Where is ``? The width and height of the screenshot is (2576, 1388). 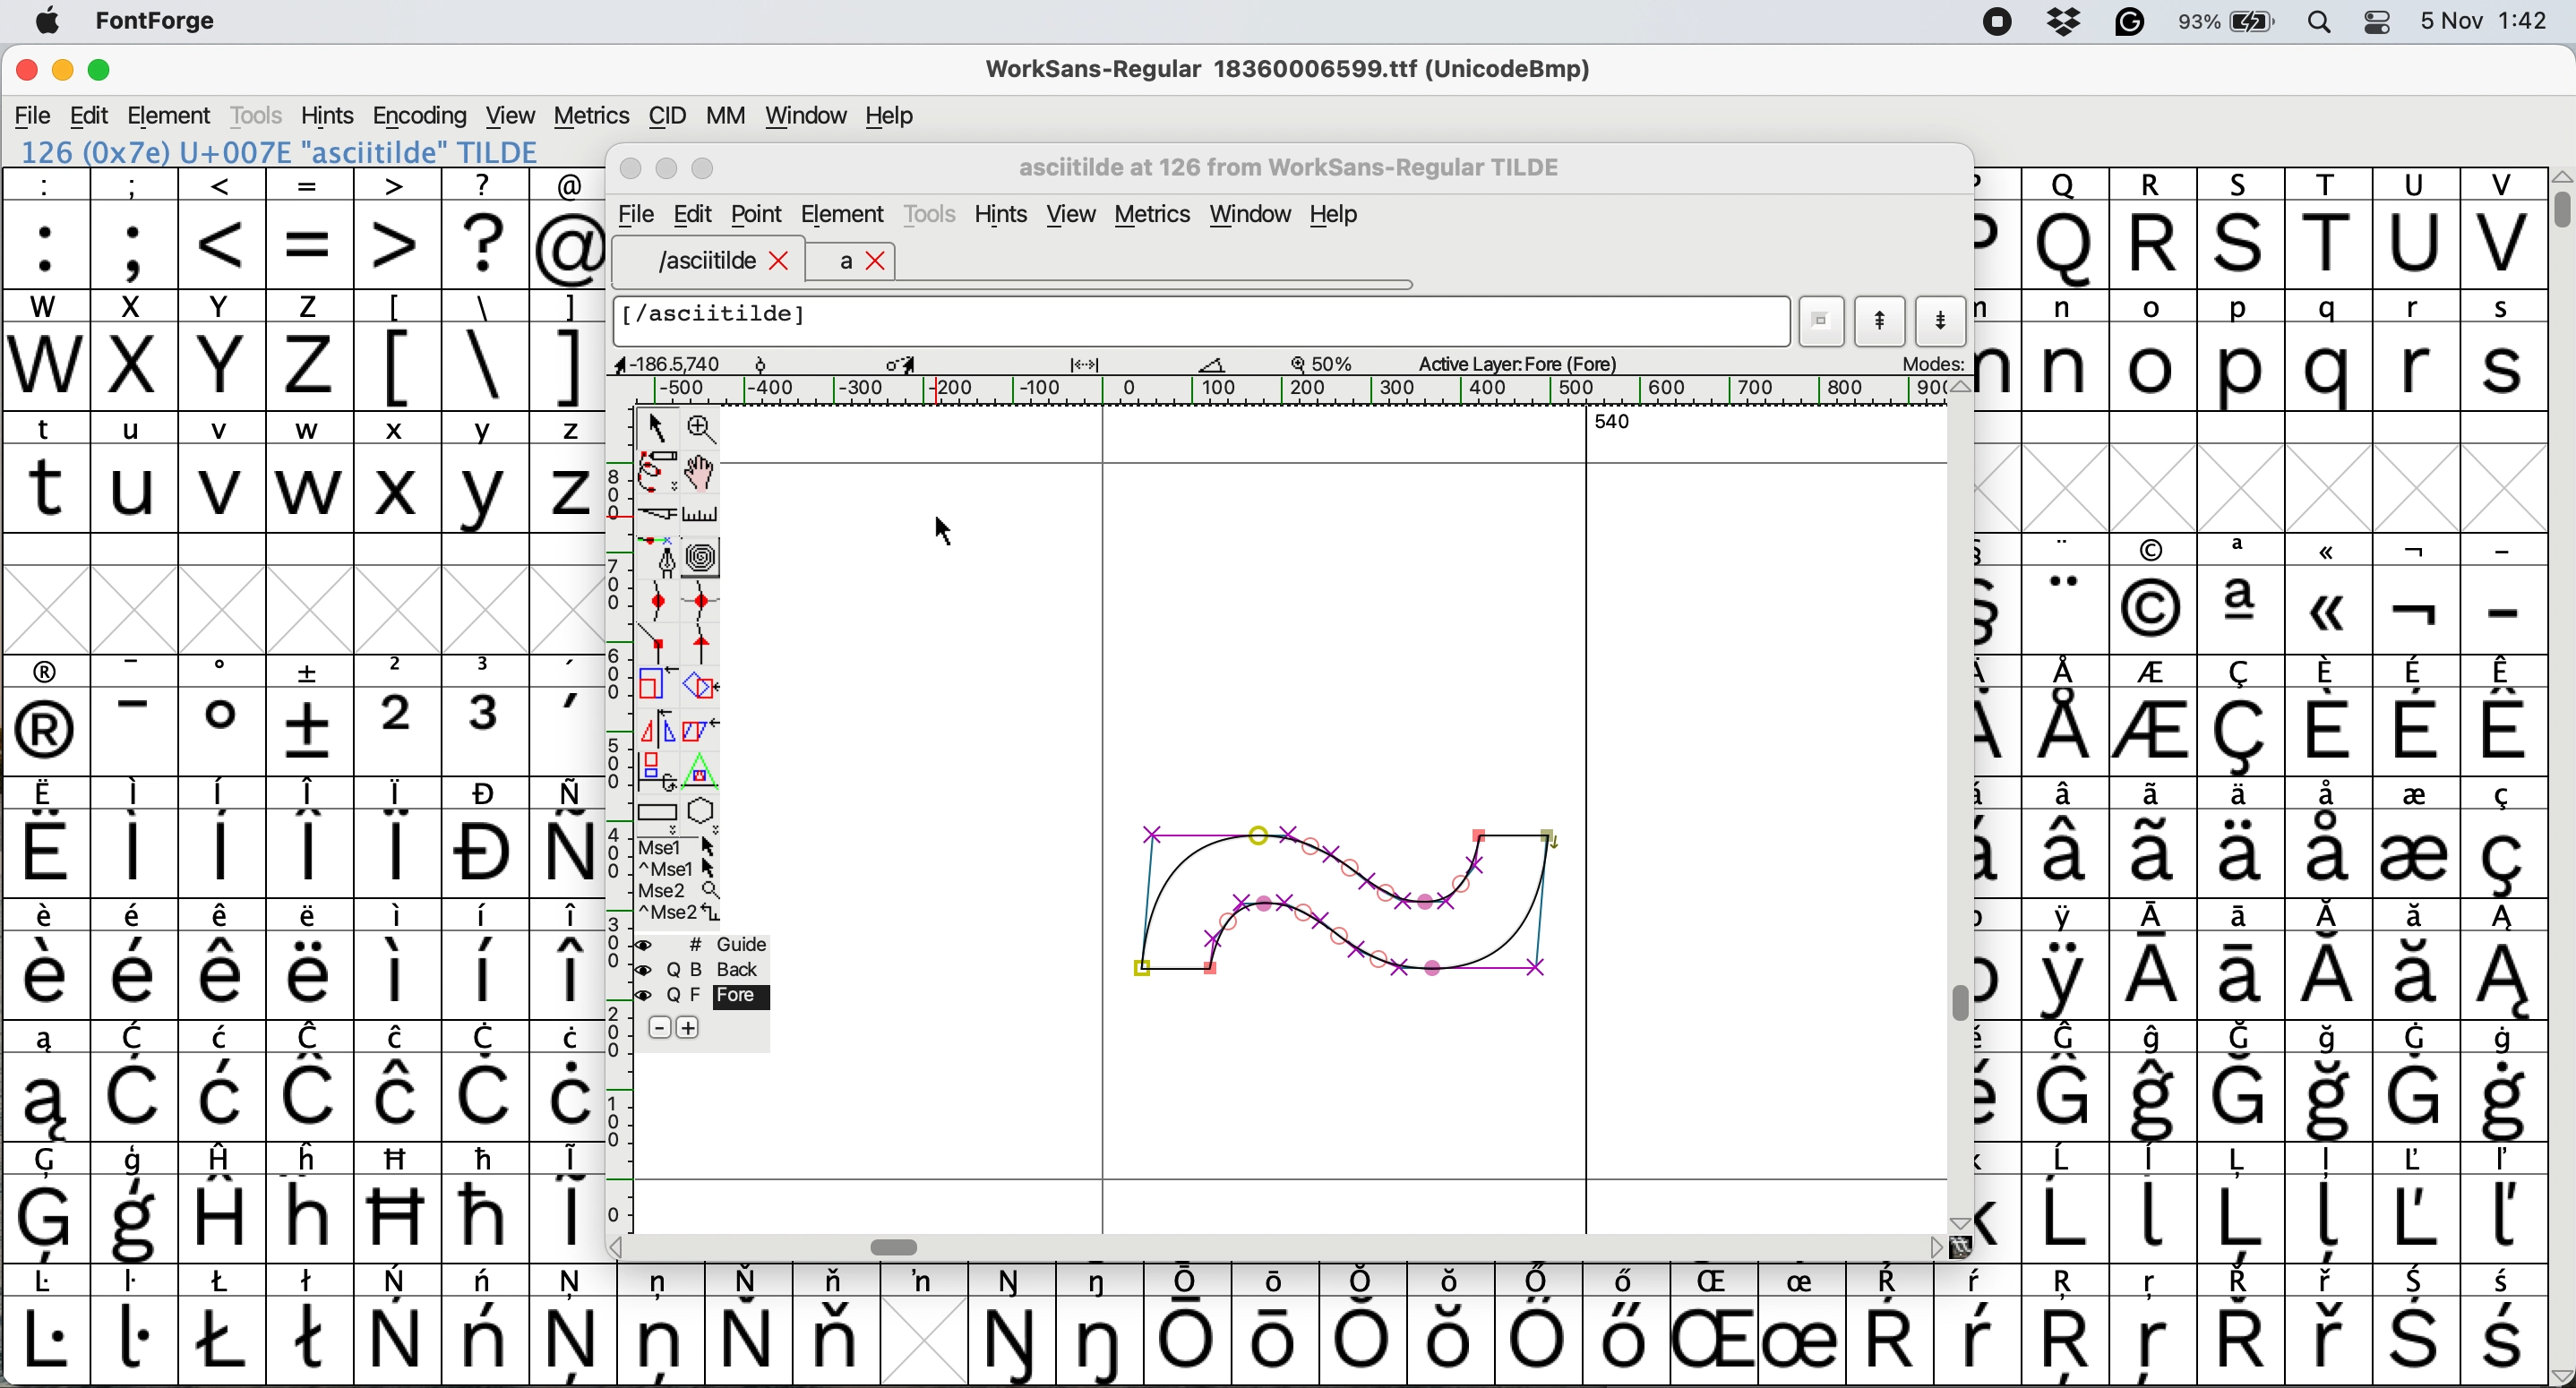  is located at coordinates (400, 1202).